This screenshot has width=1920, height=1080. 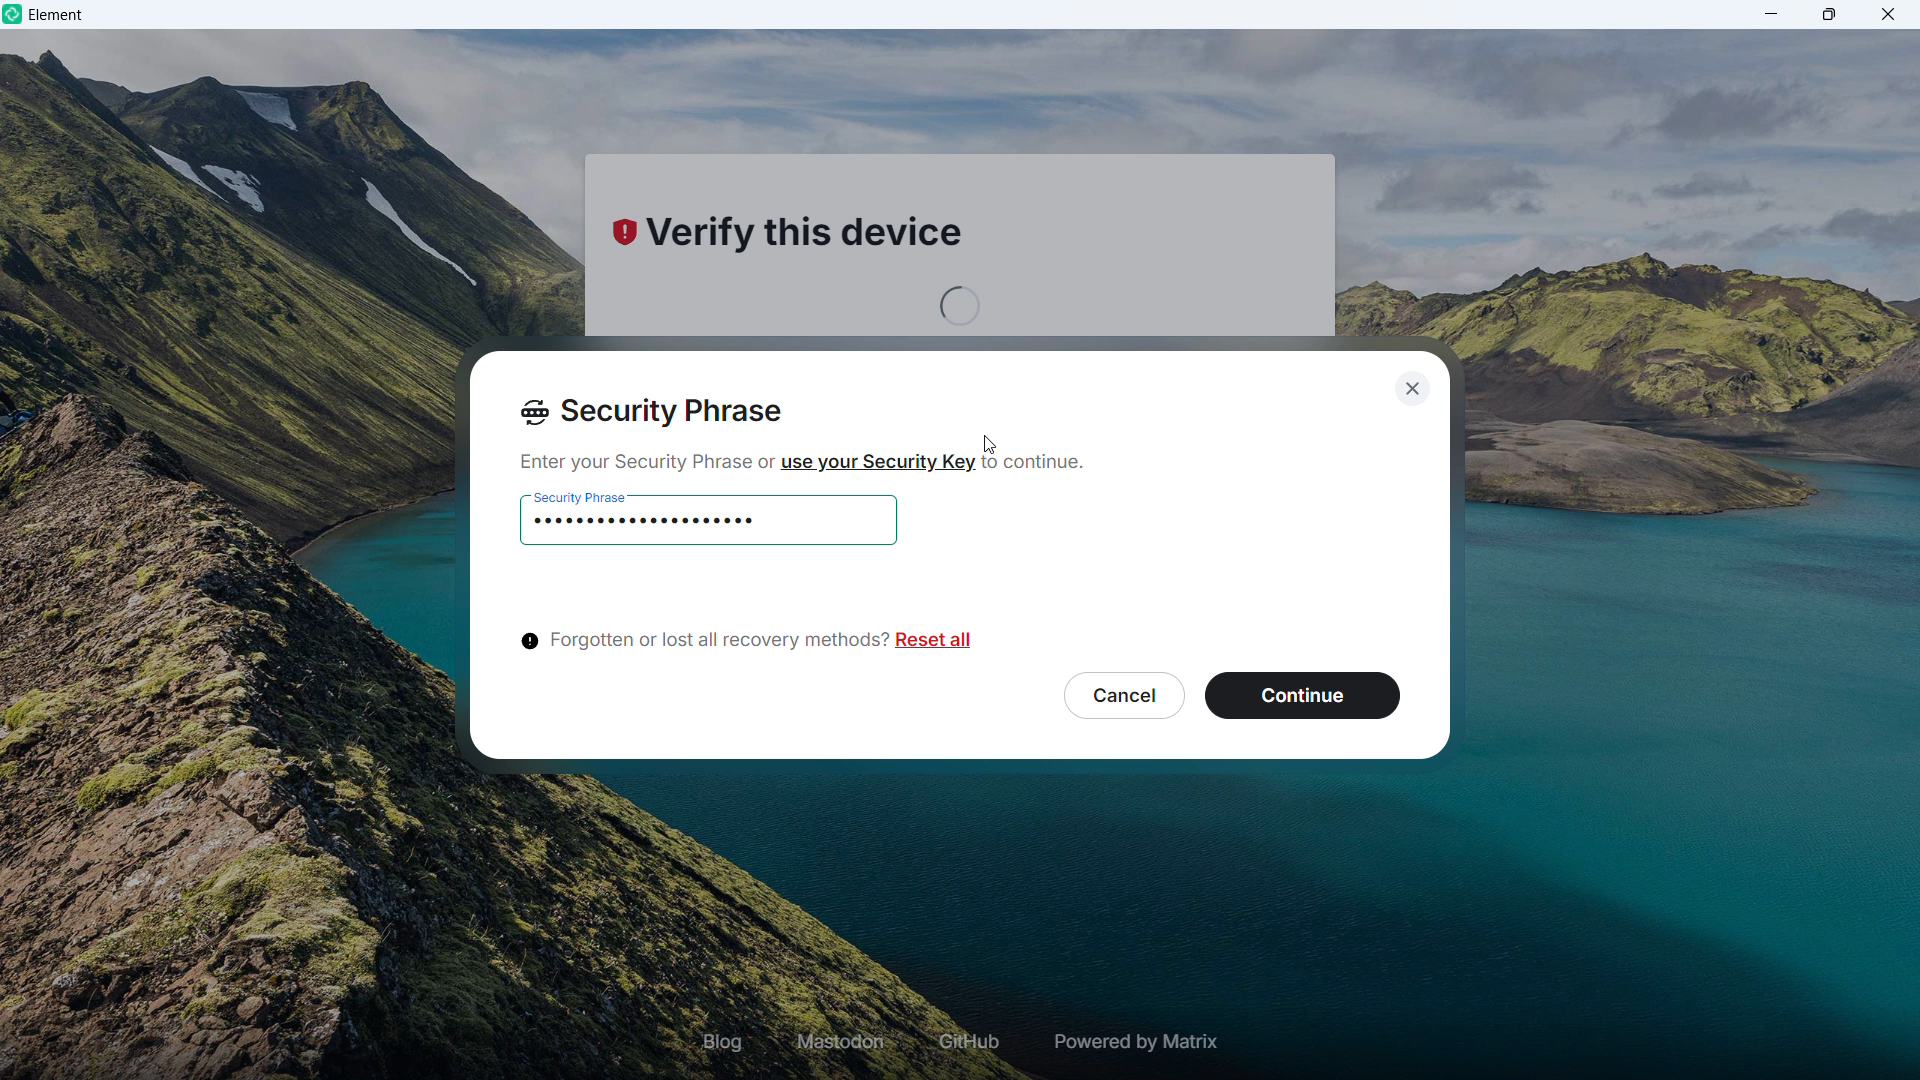 What do you see at coordinates (653, 413) in the screenshot?
I see `Security phrase ` at bounding box center [653, 413].